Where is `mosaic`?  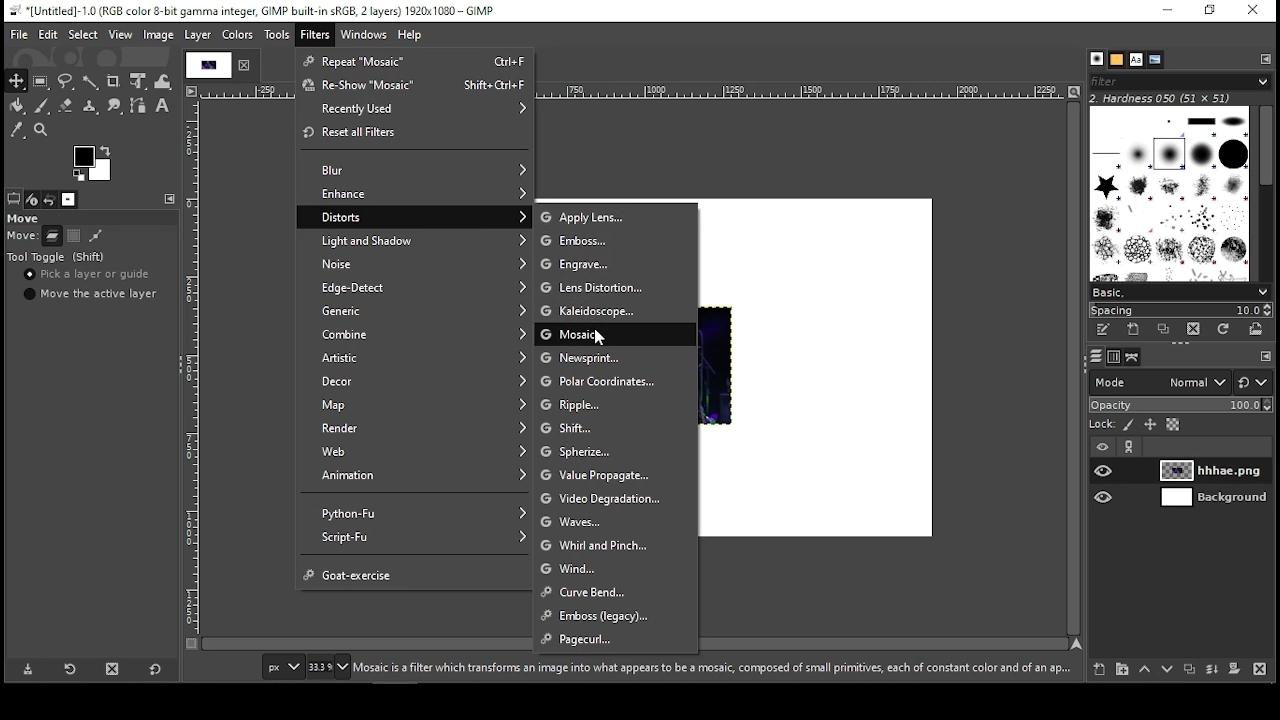 mosaic is located at coordinates (615, 336).